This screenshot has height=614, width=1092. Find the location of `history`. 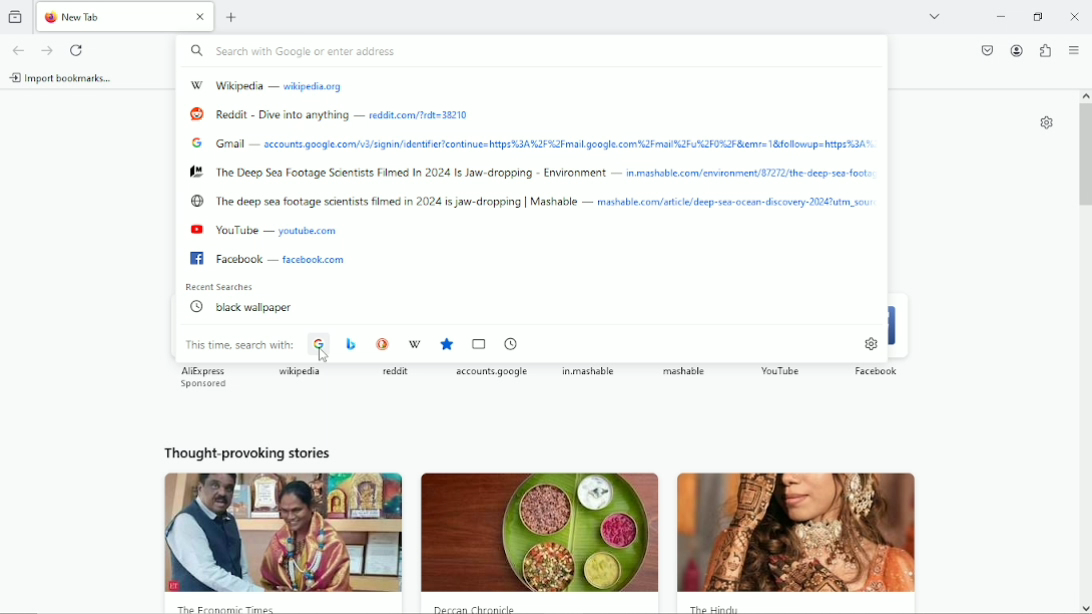

history is located at coordinates (510, 342).